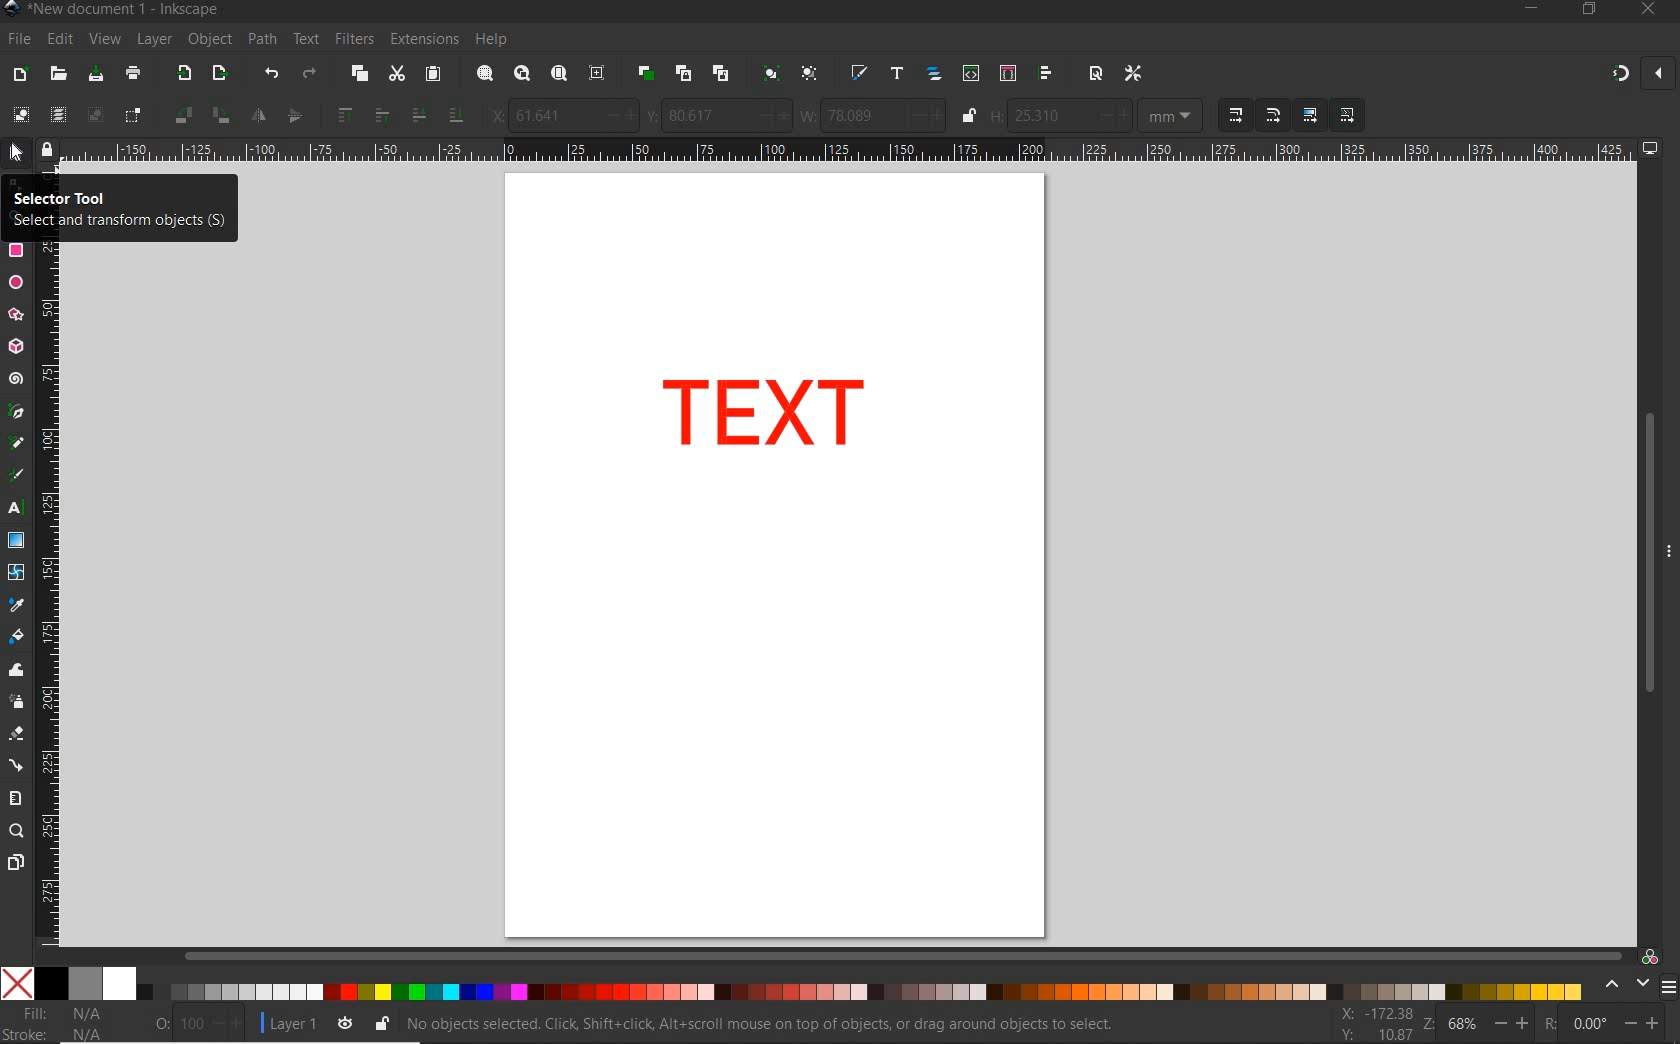 The height and width of the screenshot is (1044, 1680). Describe the element at coordinates (96, 74) in the screenshot. I see `save` at that location.